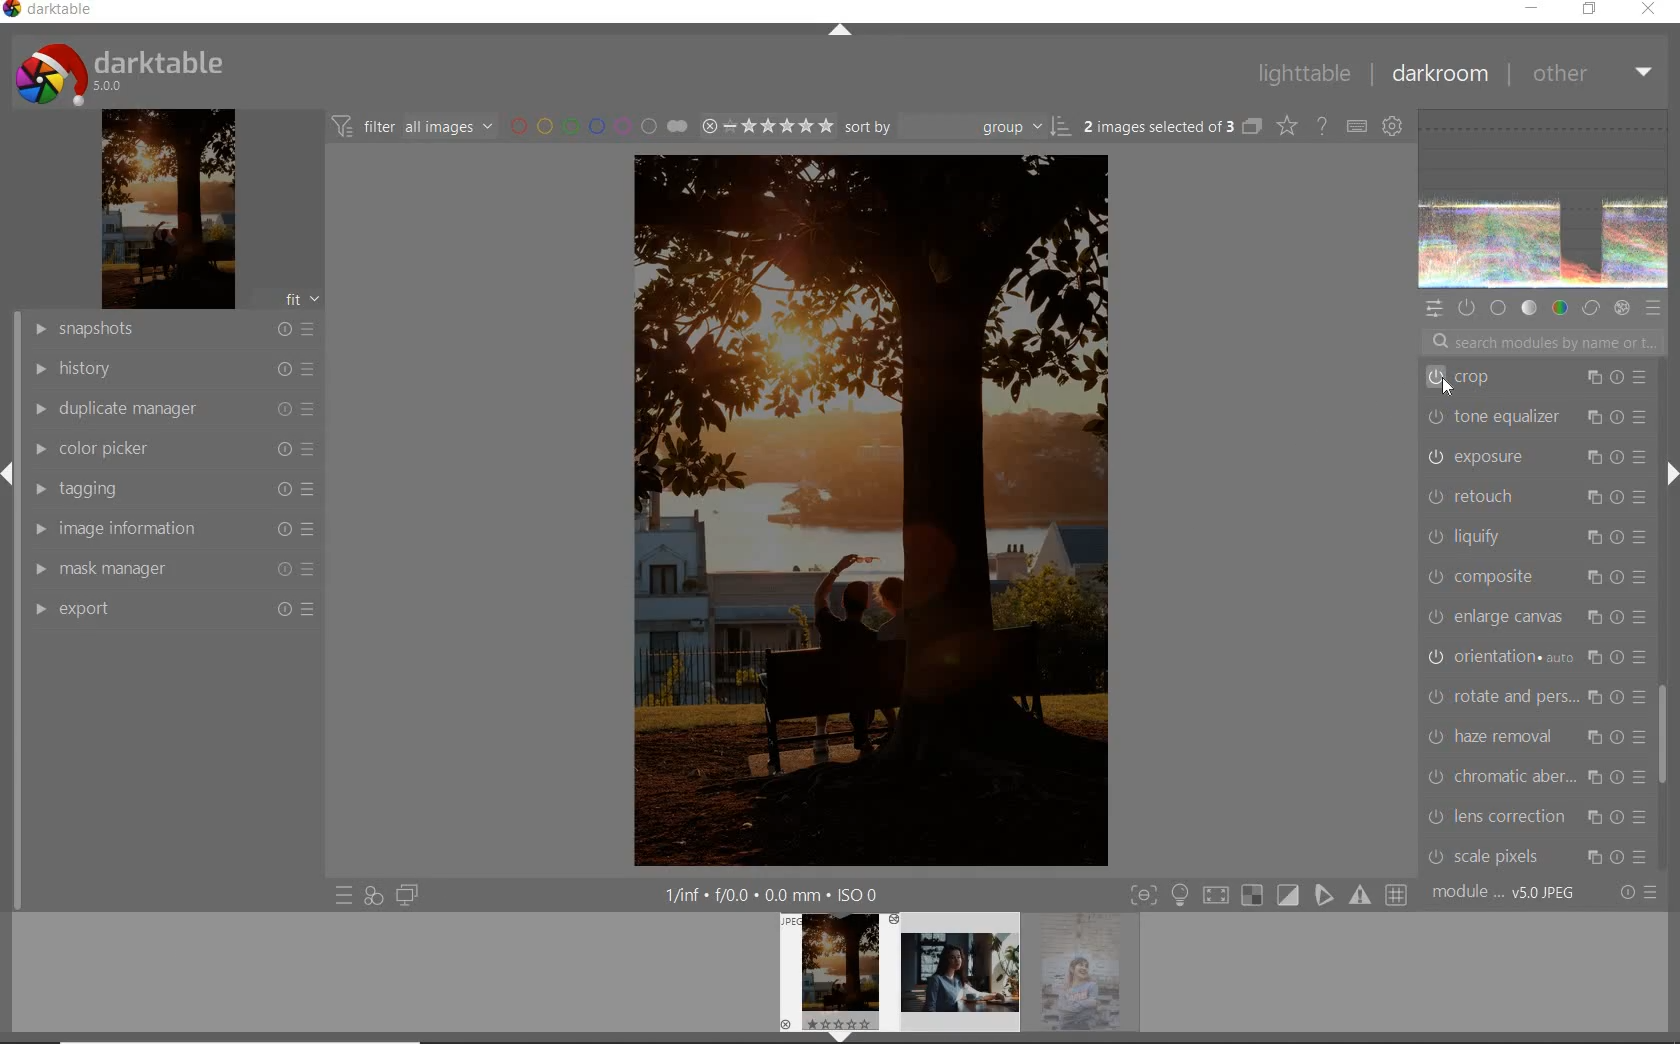 The width and height of the screenshot is (1680, 1044). I want to click on vertical scroll bar, so click(10, 701).